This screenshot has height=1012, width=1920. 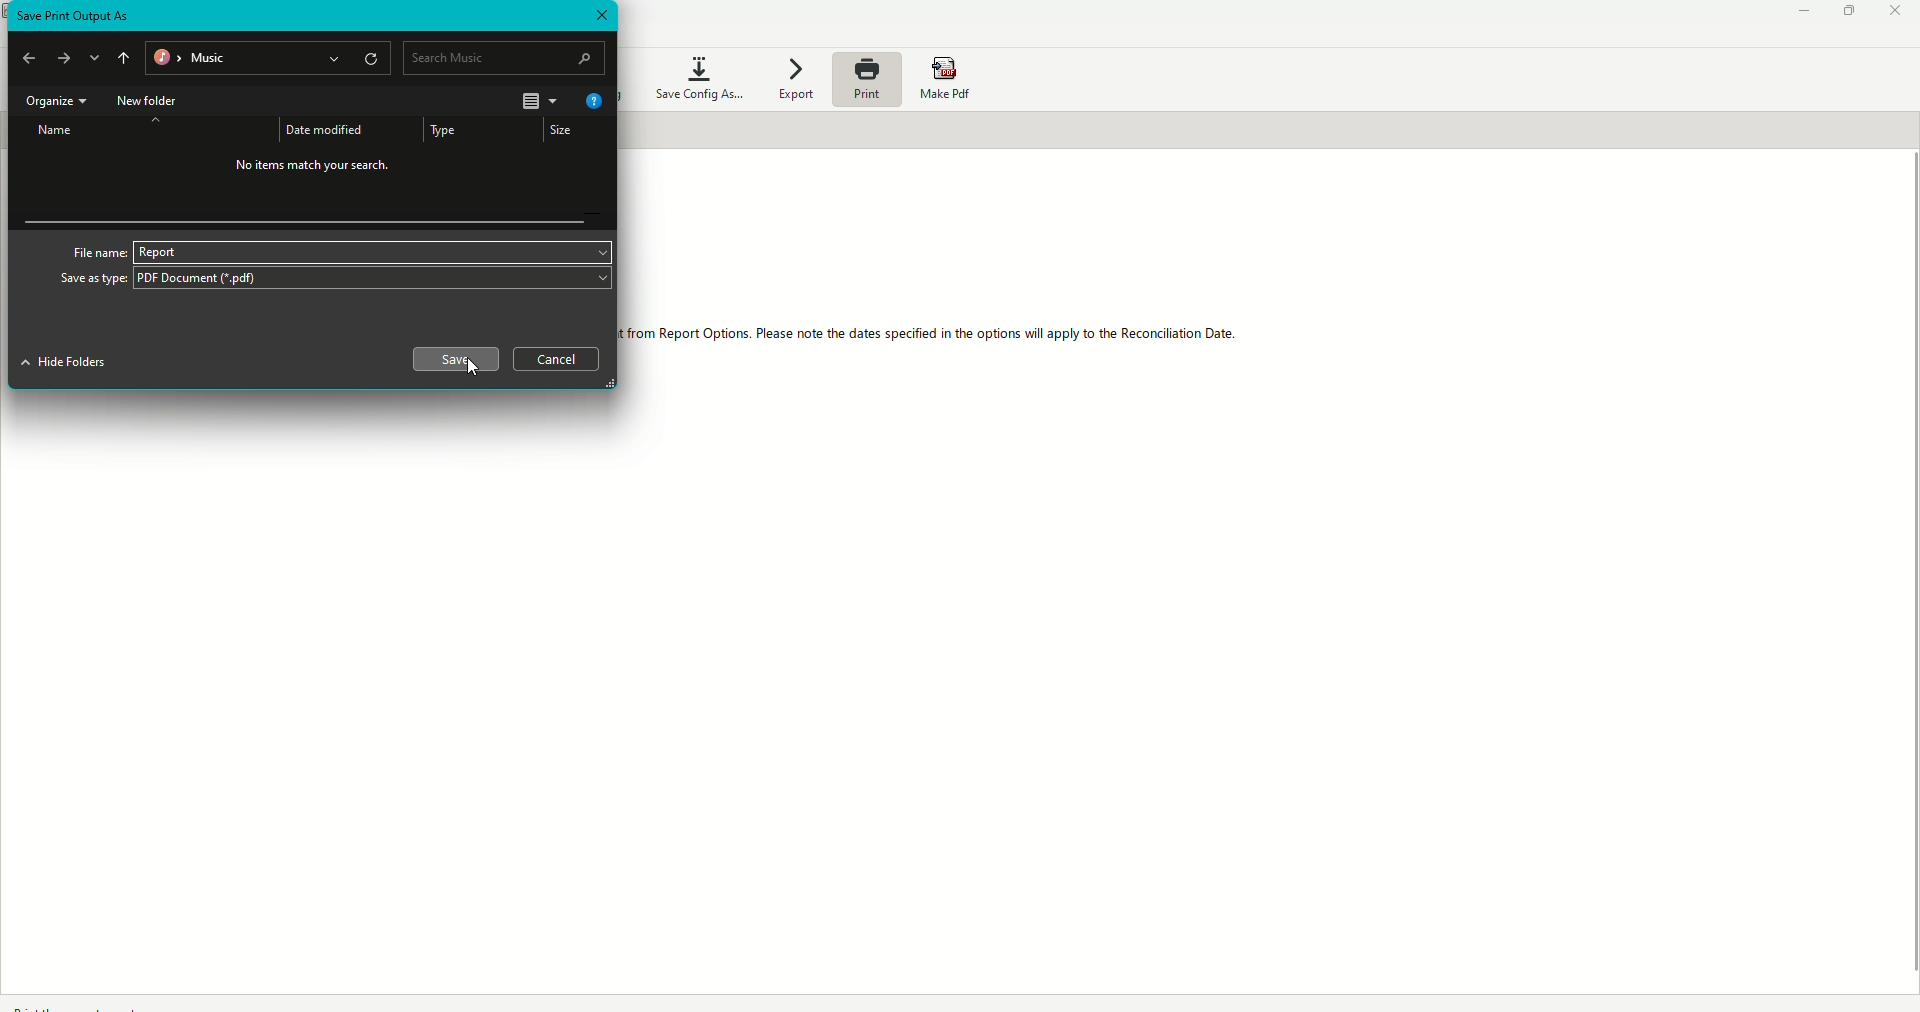 What do you see at coordinates (63, 364) in the screenshot?
I see `Hide Folders` at bounding box center [63, 364].